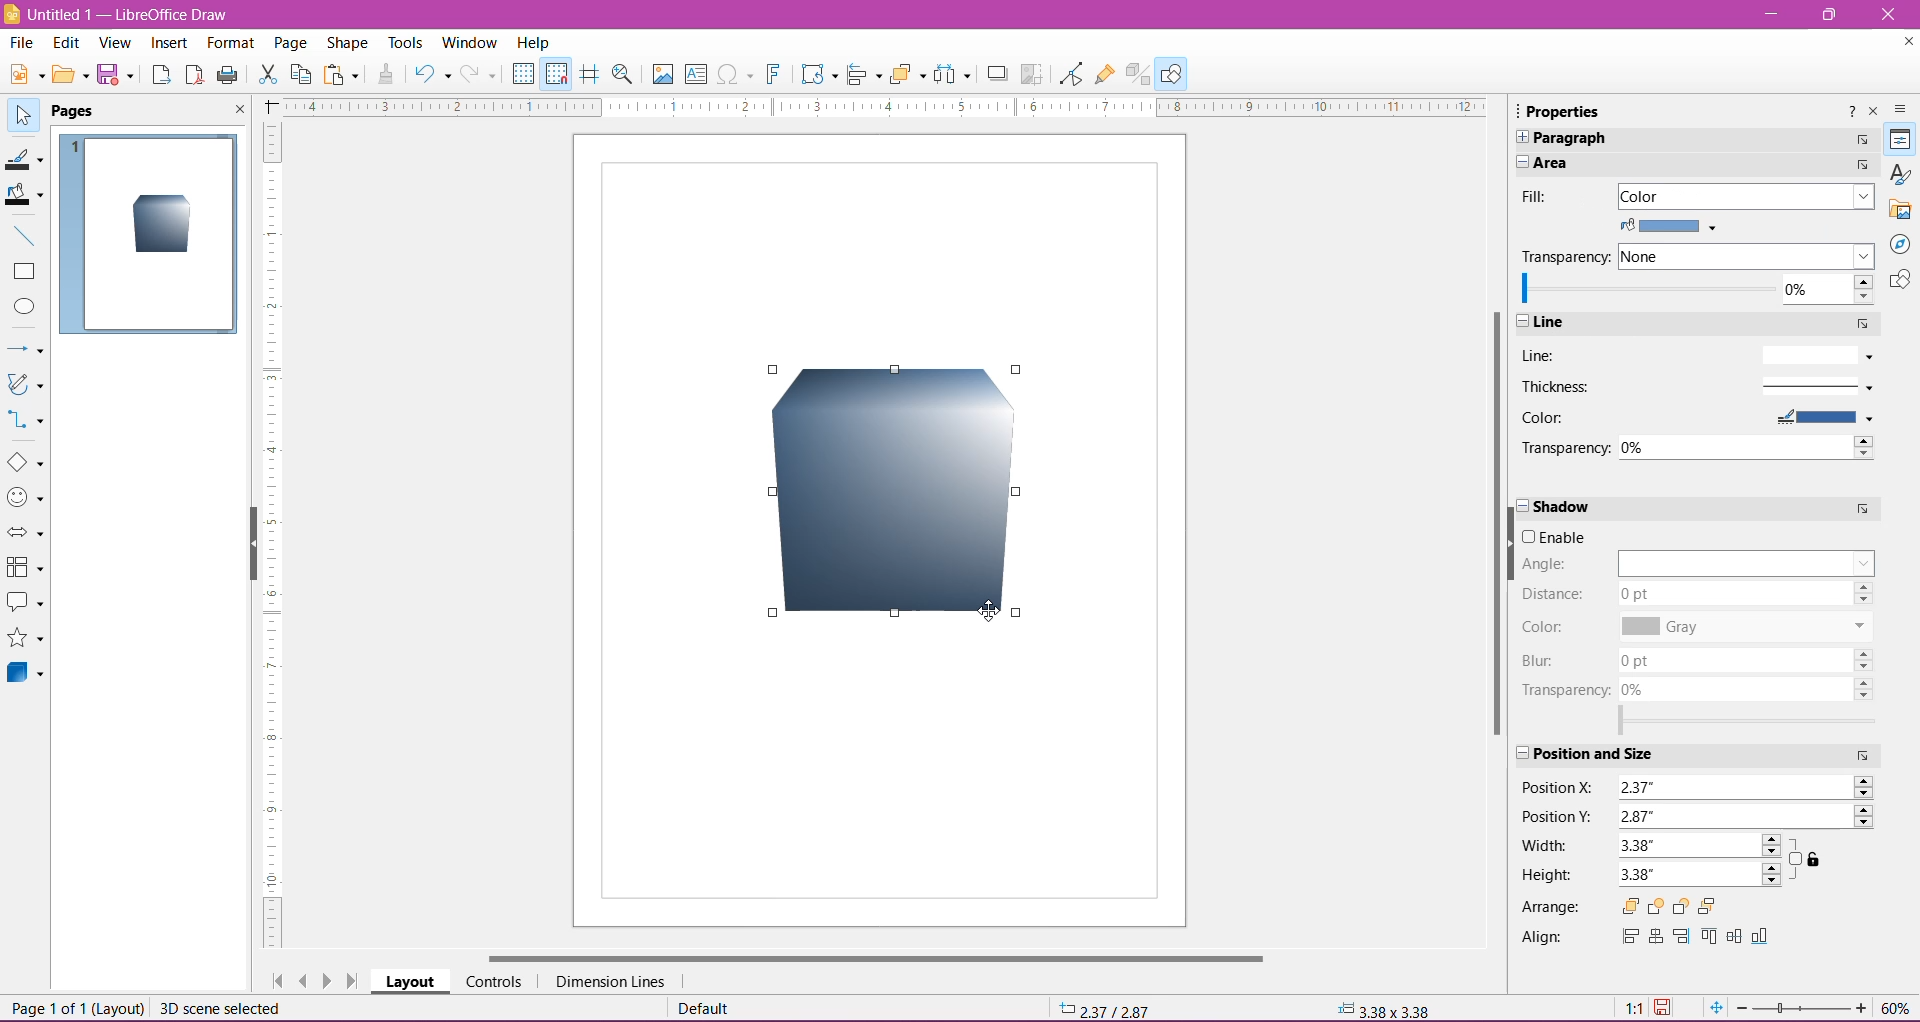 This screenshot has width=1920, height=1022. What do you see at coordinates (1545, 661) in the screenshot?
I see `Blur` at bounding box center [1545, 661].